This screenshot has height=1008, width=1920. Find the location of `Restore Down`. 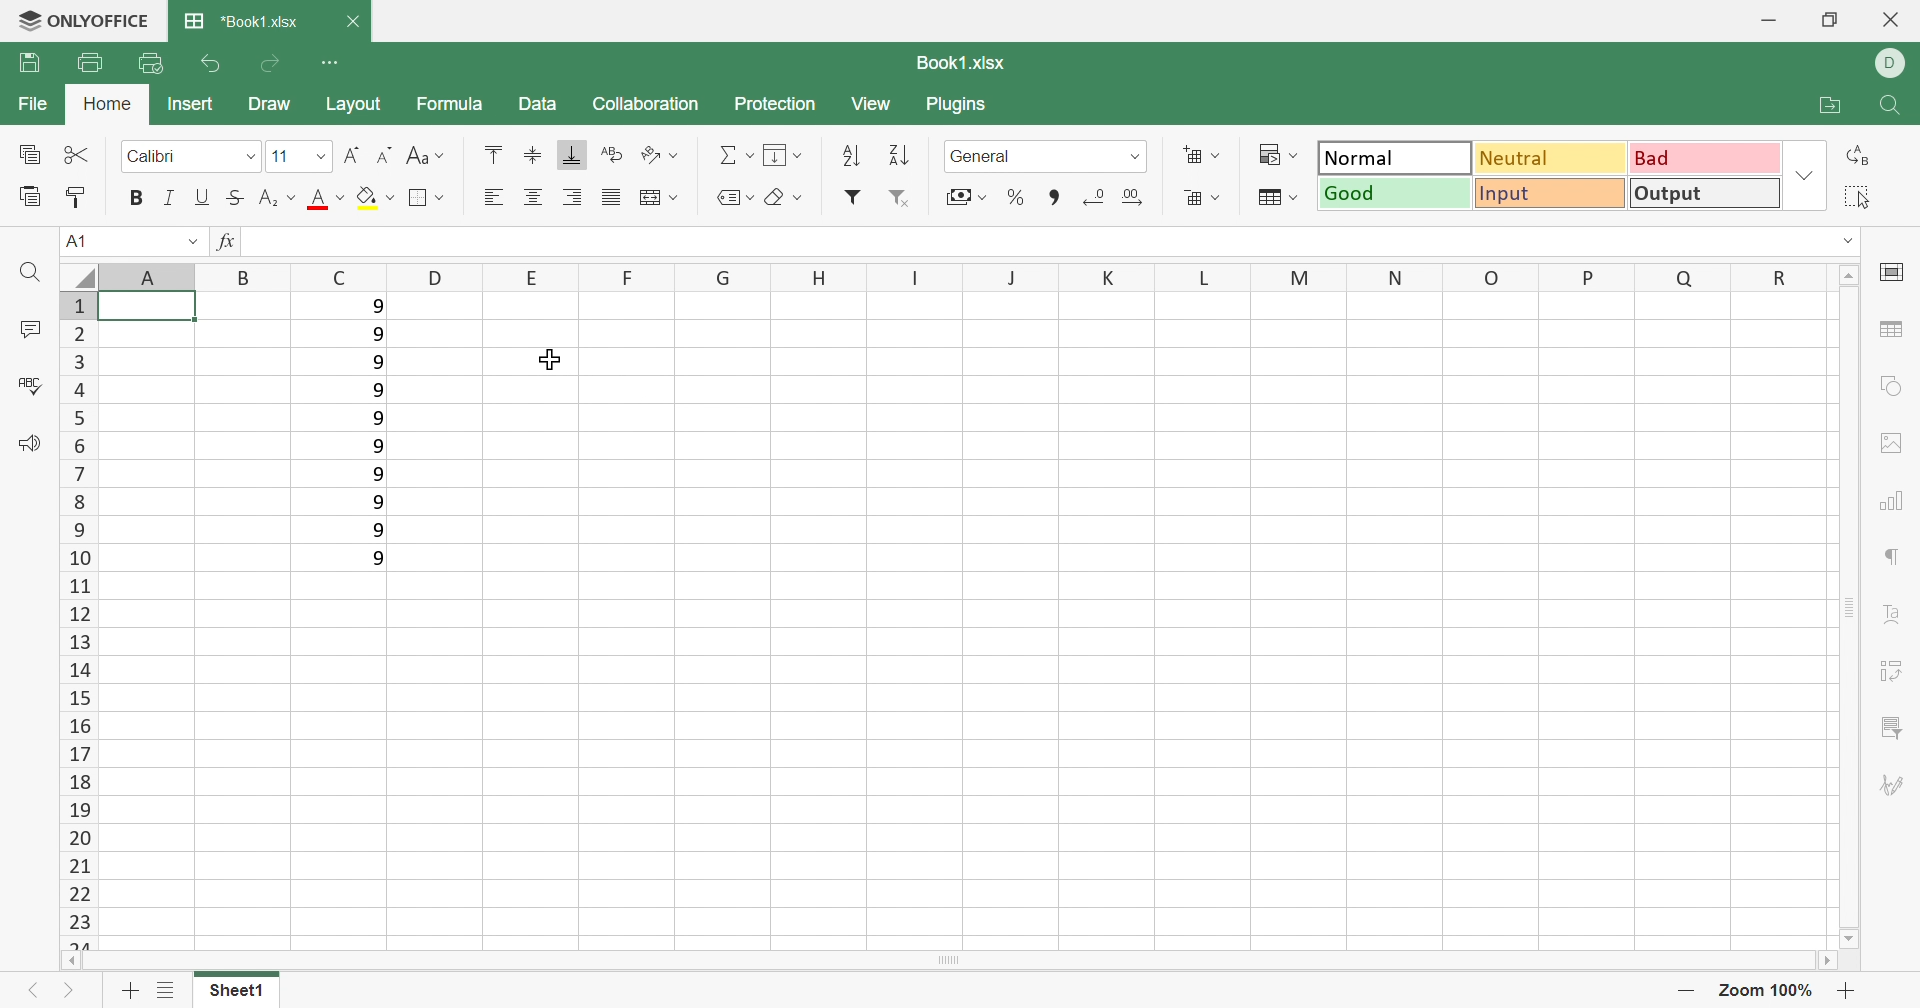

Restore Down is located at coordinates (1828, 17).